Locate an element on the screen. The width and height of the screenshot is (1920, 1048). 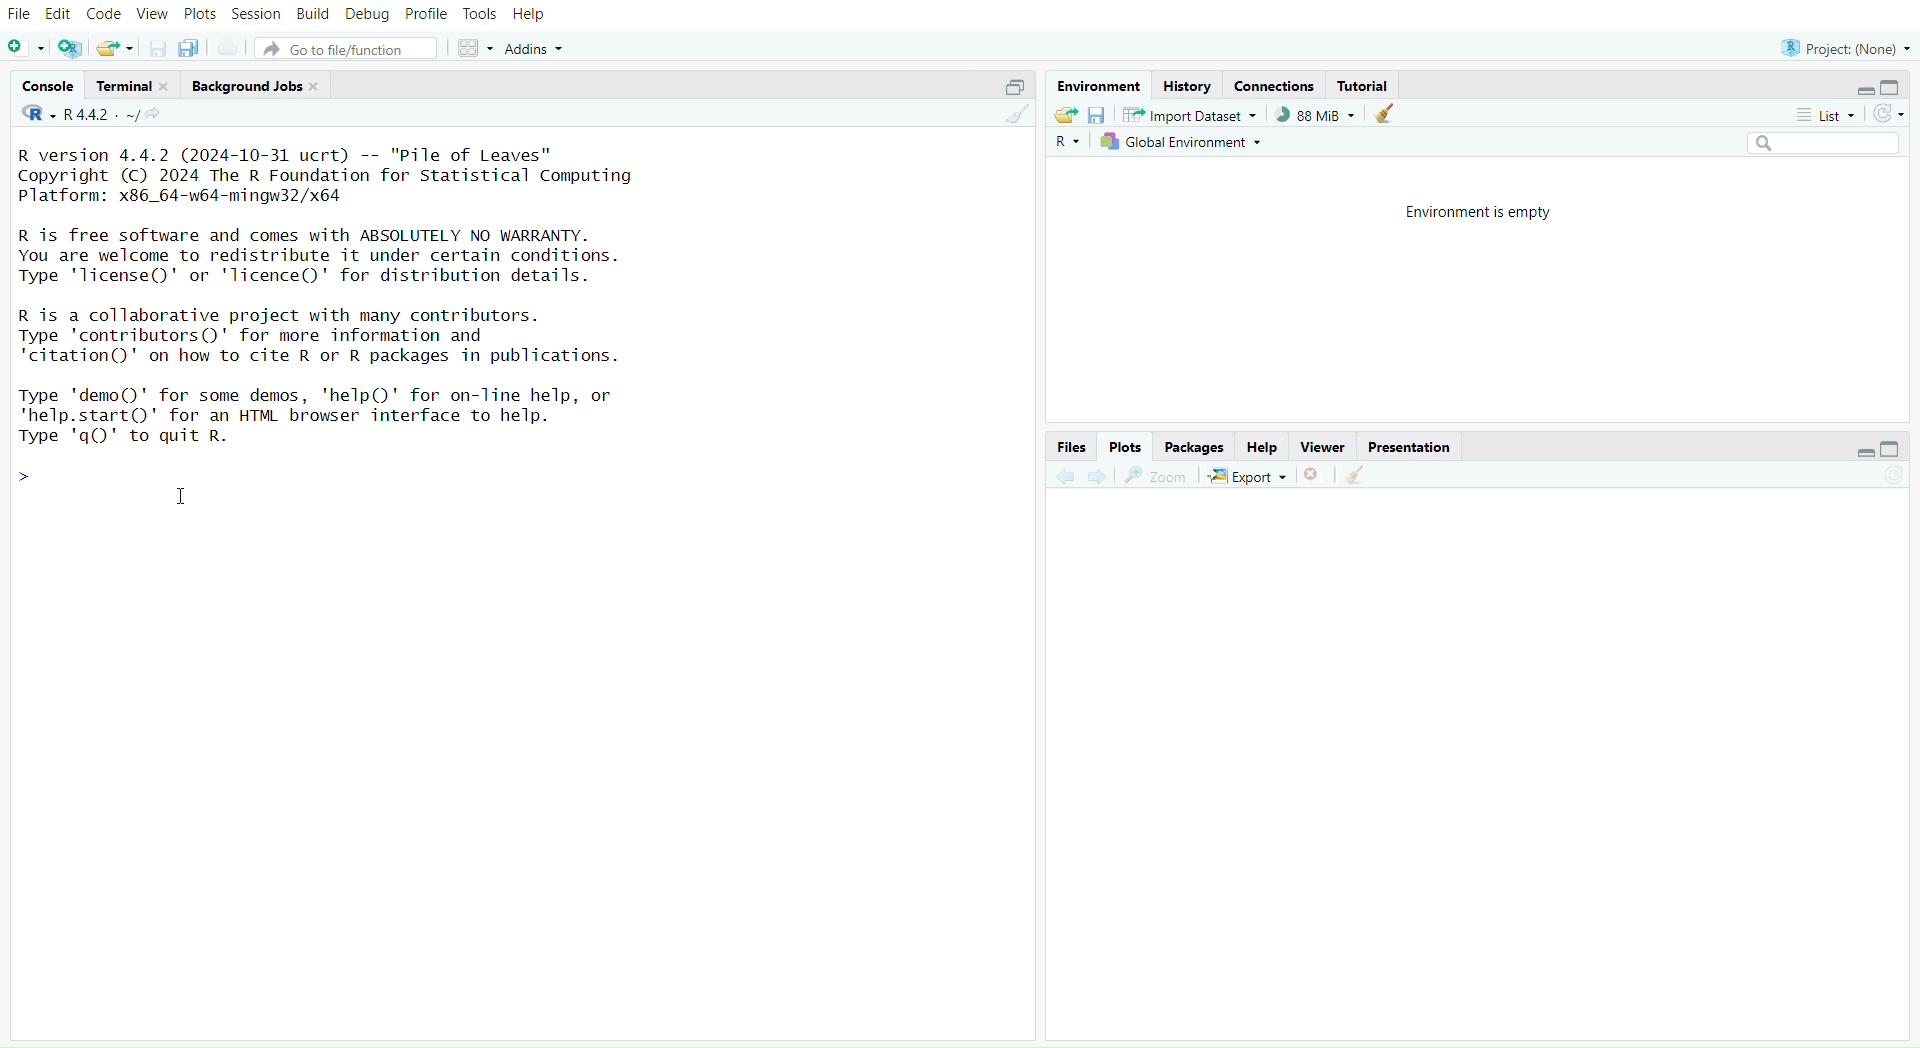
create a project is located at coordinates (71, 49).